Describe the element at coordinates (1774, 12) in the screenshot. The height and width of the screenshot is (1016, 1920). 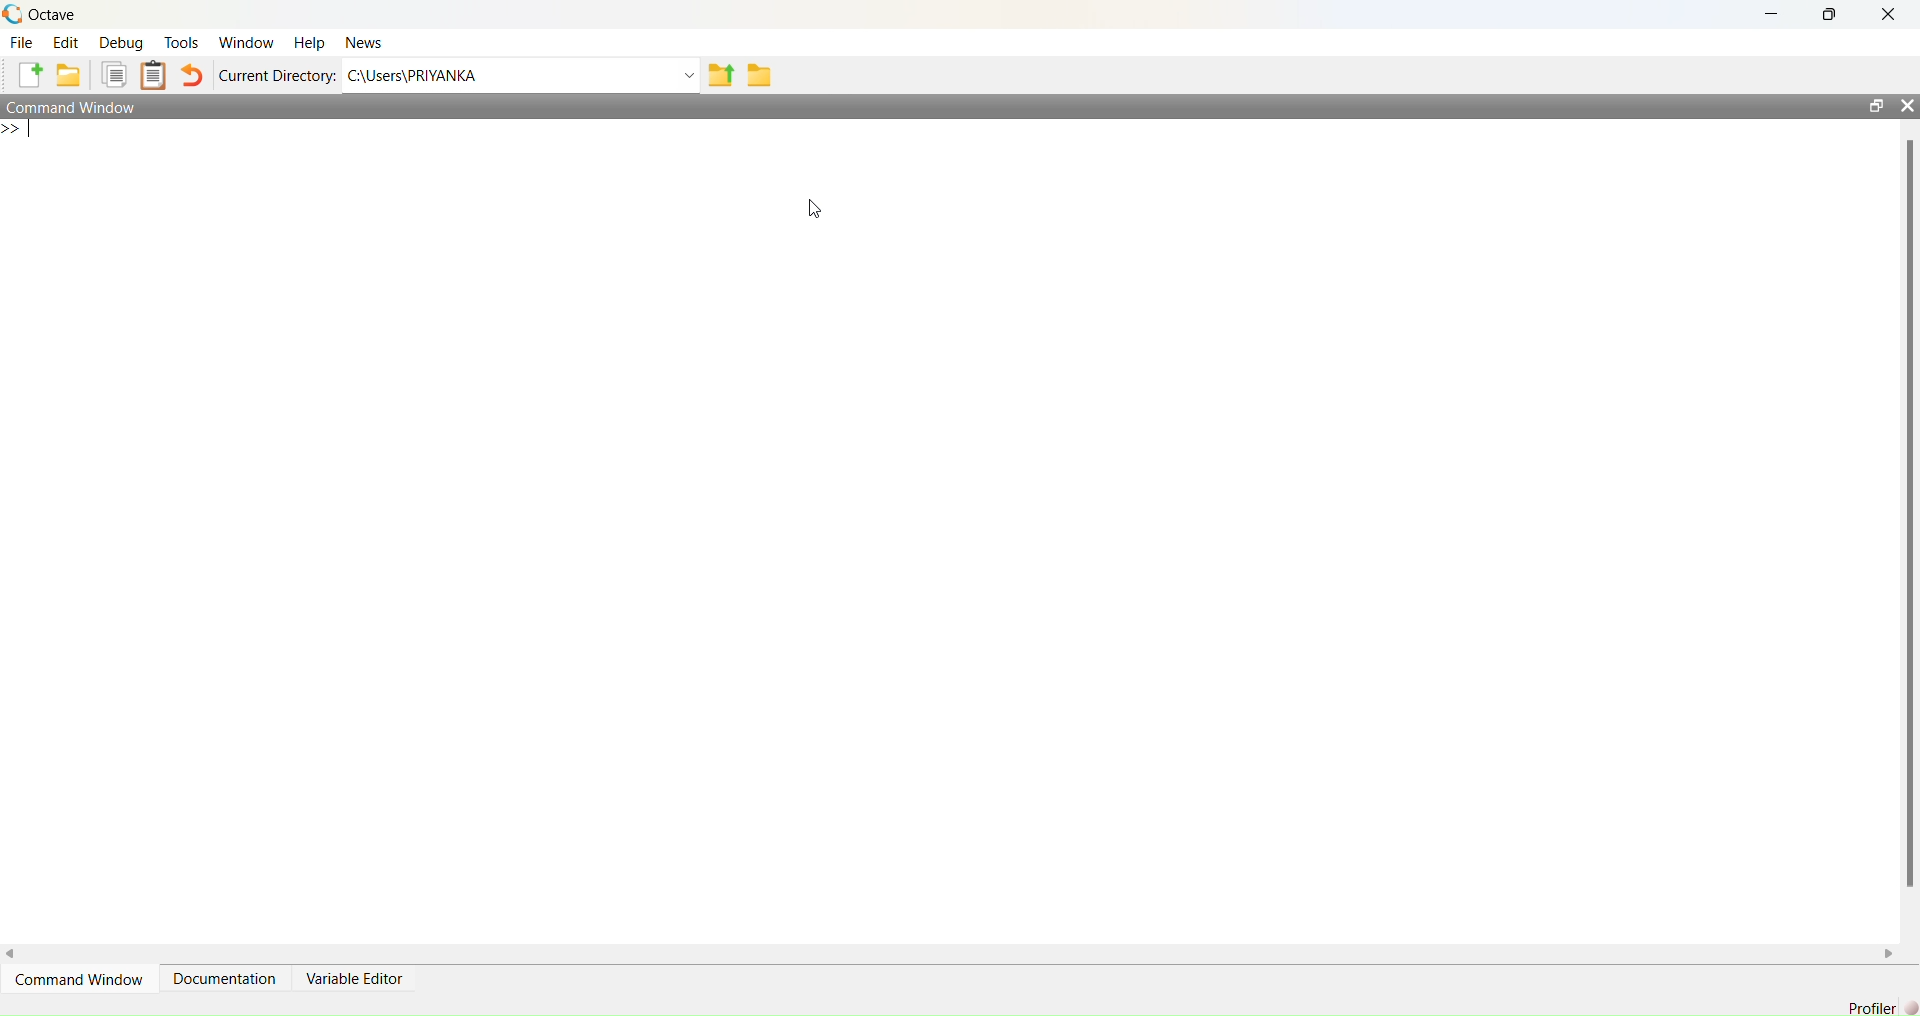
I see `minimise` at that location.